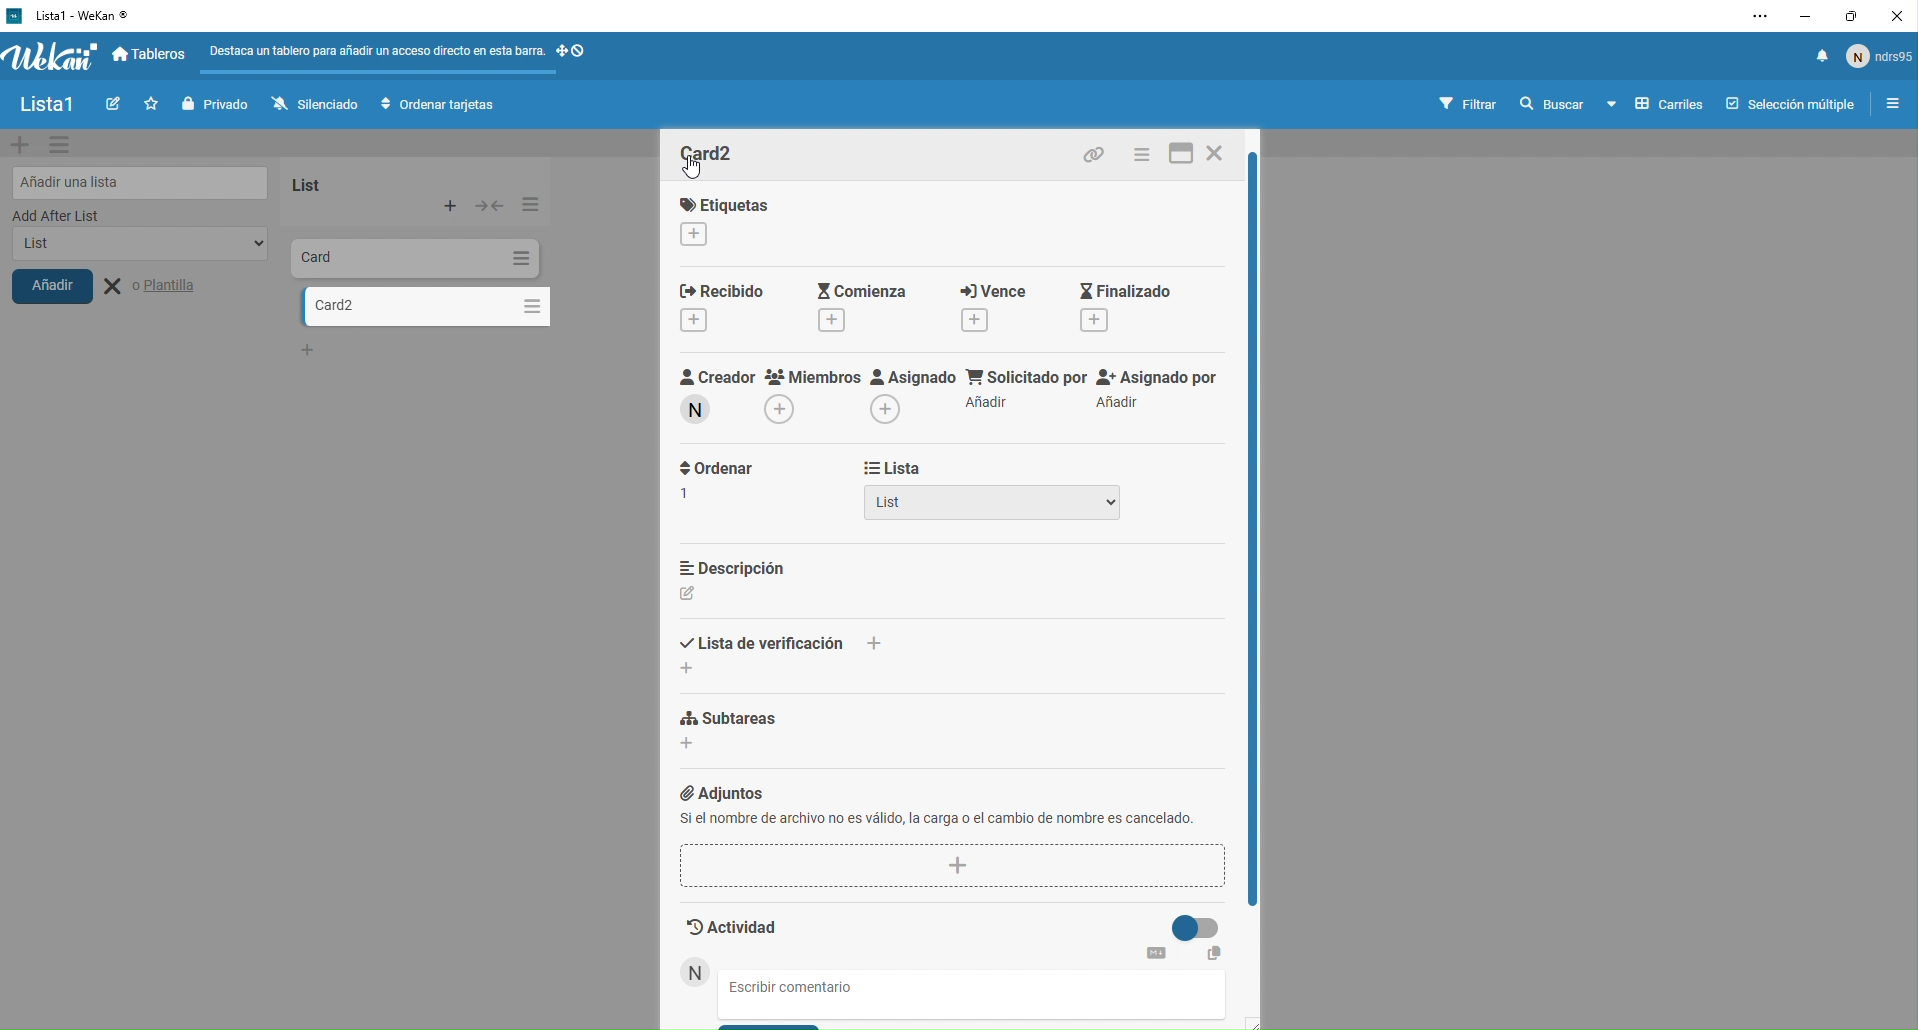  Describe the element at coordinates (148, 103) in the screenshot. I see `Favorites` at that location.